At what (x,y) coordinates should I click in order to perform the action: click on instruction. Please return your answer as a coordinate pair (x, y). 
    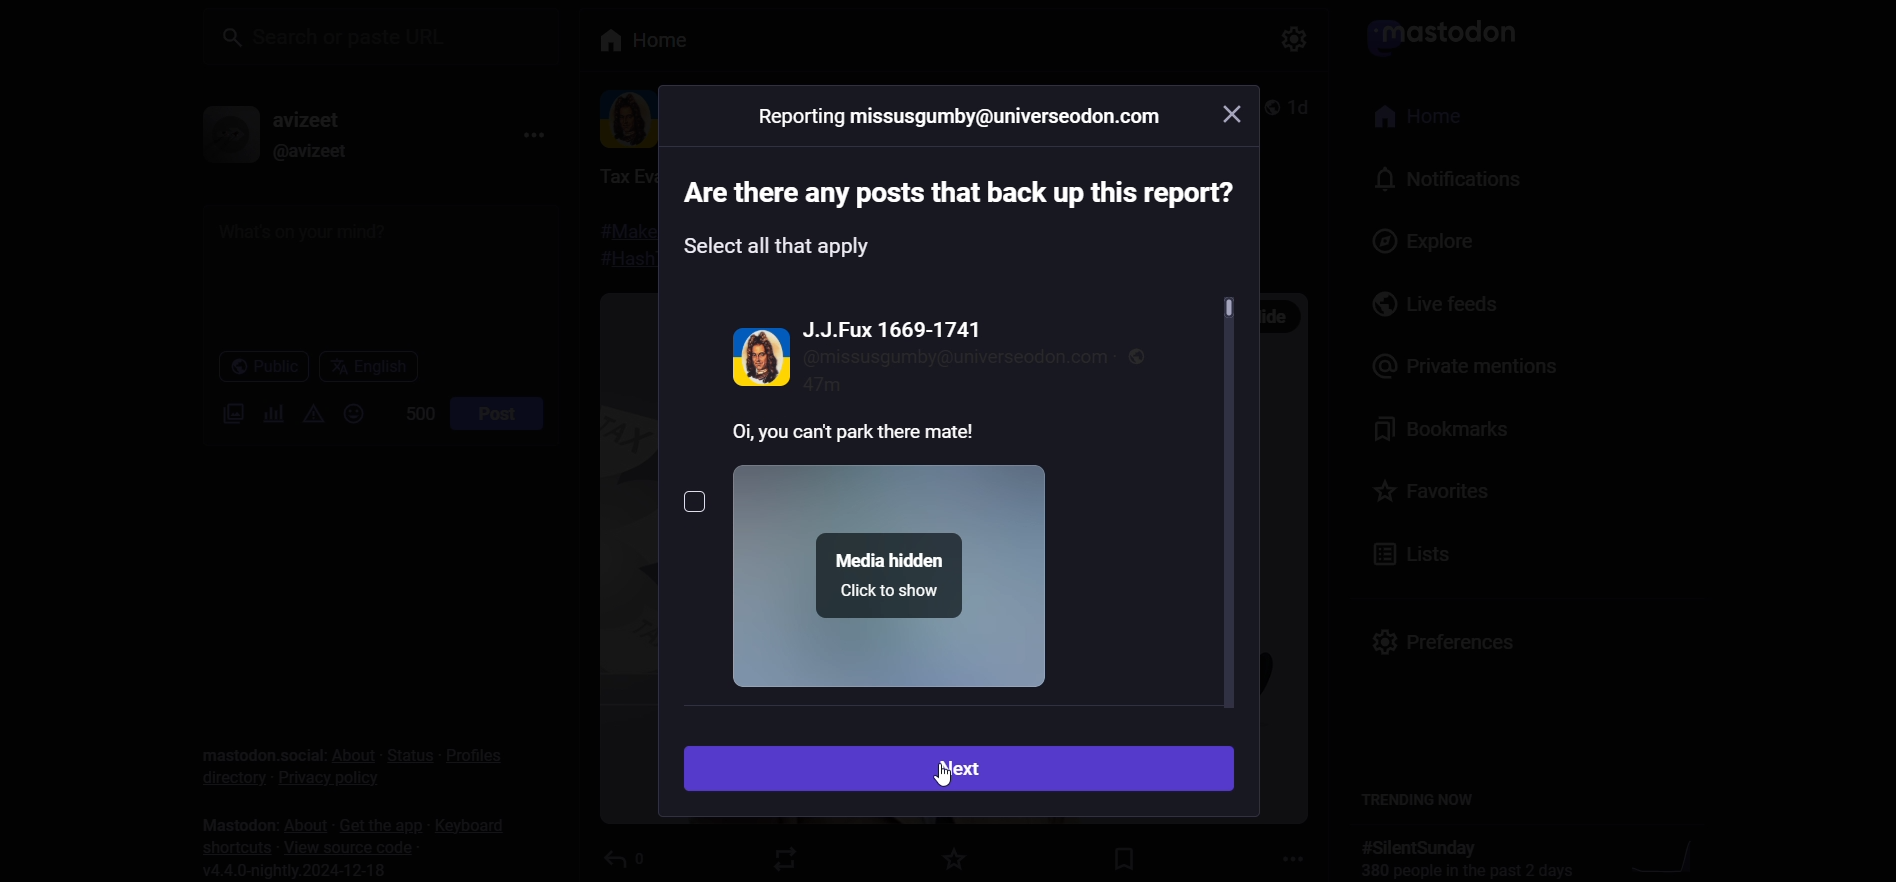
    Looking at the image, I should click on (957, 215).